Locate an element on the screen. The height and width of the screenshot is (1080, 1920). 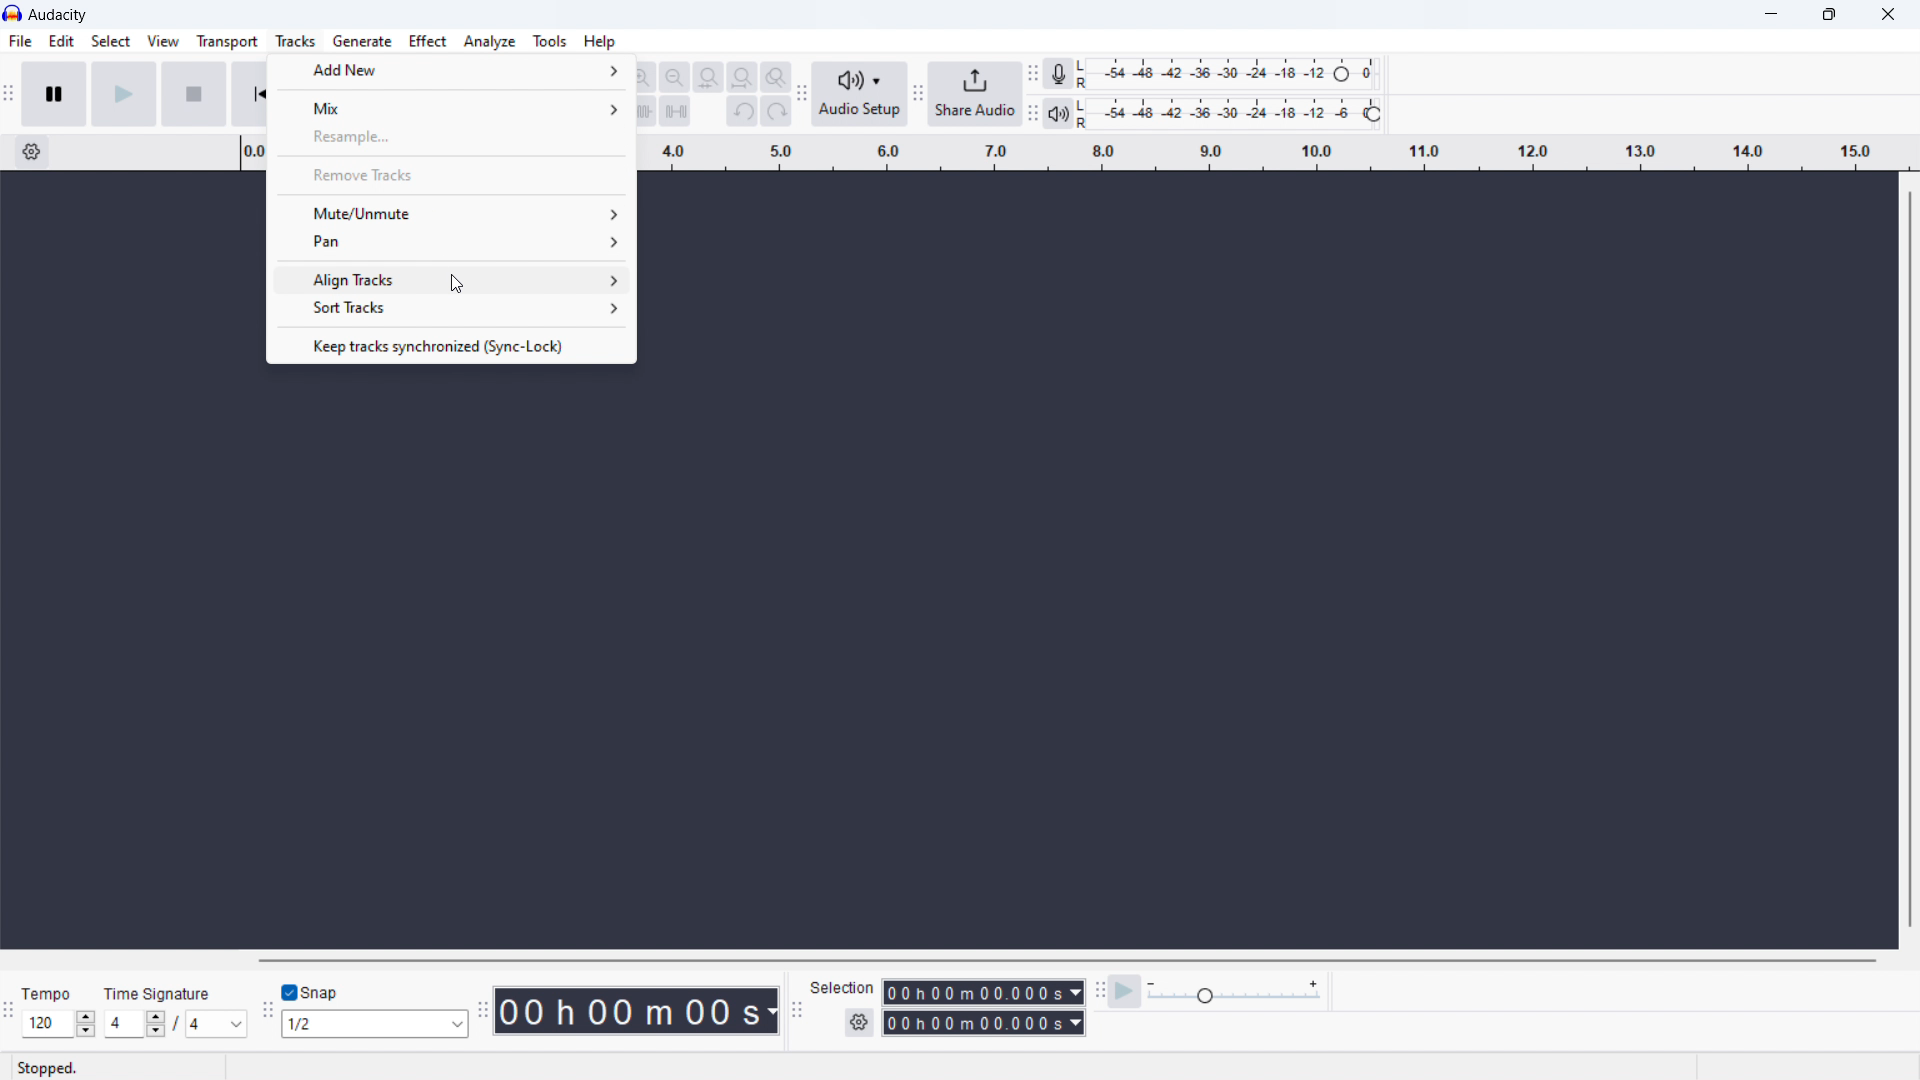
selection end time is located at coordinates (984, 1023).